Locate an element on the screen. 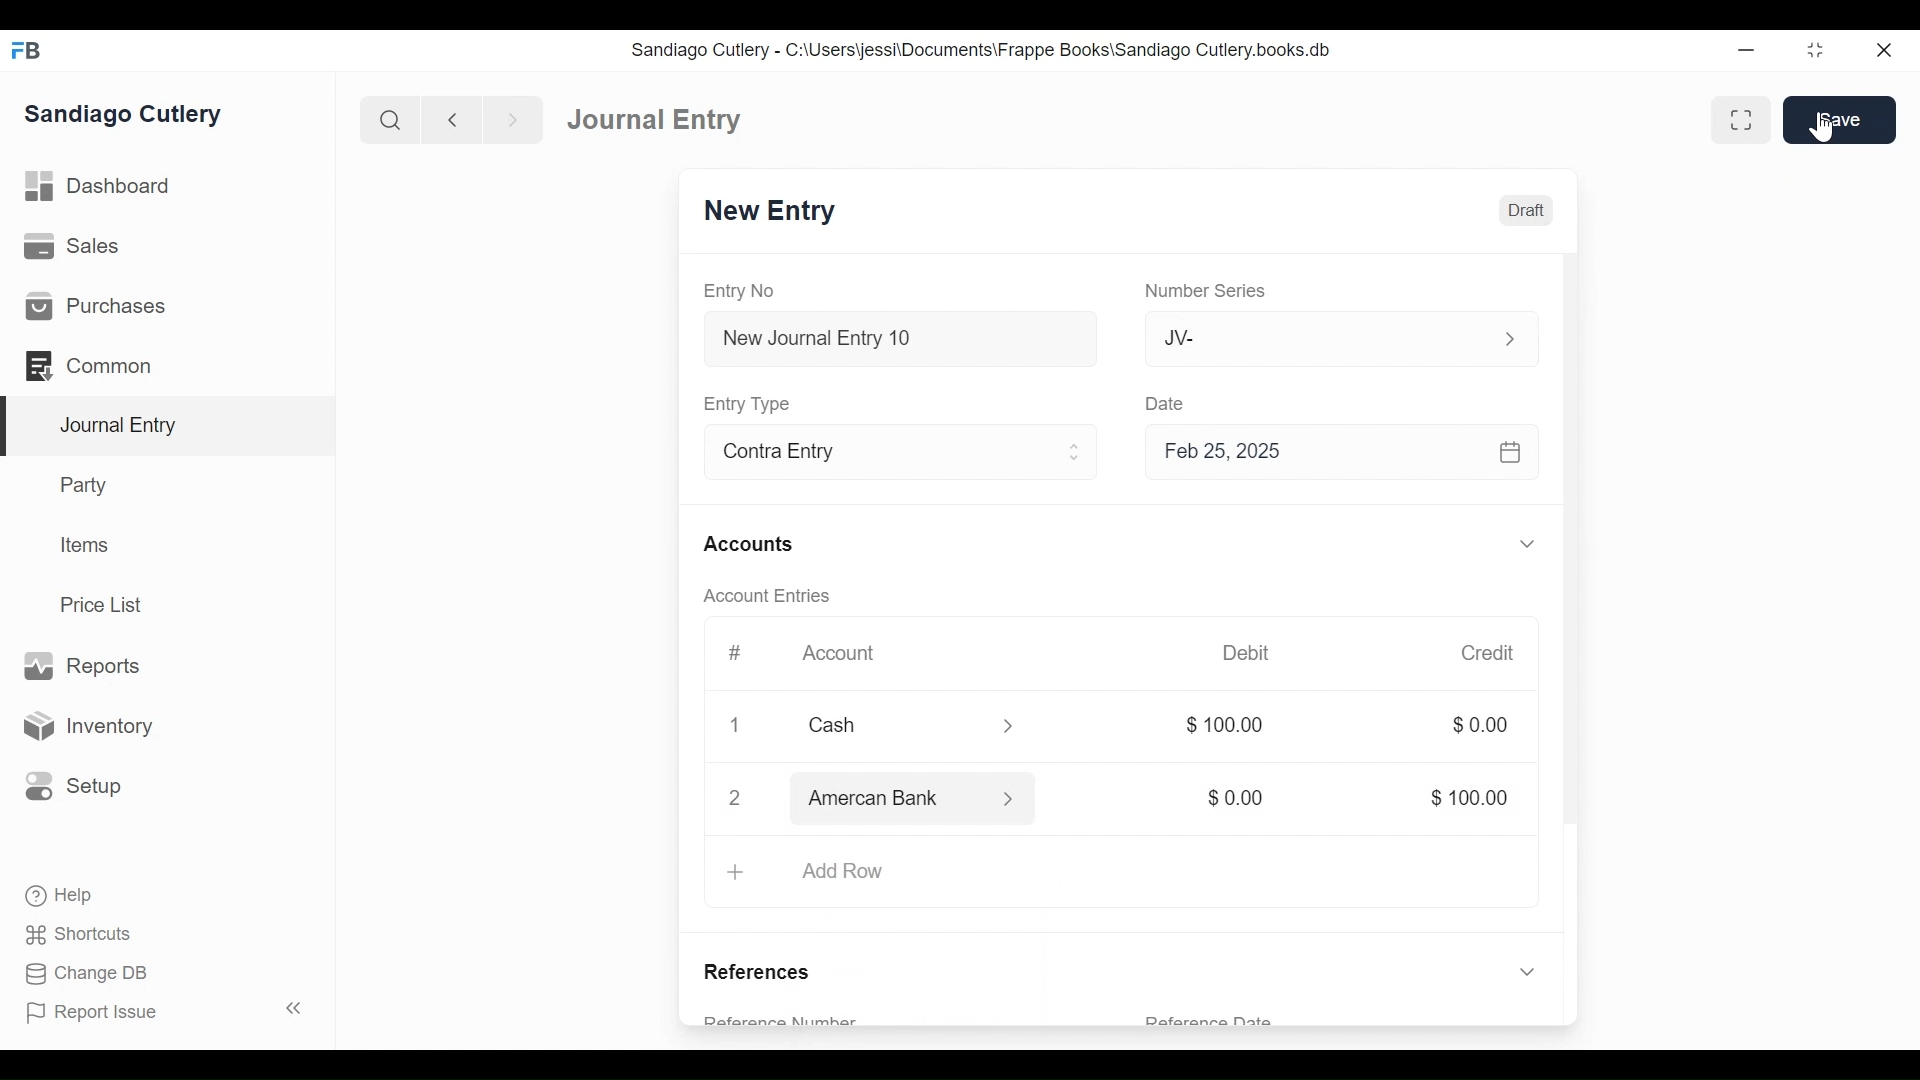 The width and height of the screenshot is (1920, 1080). Save is located at coordinates (1840, 120).